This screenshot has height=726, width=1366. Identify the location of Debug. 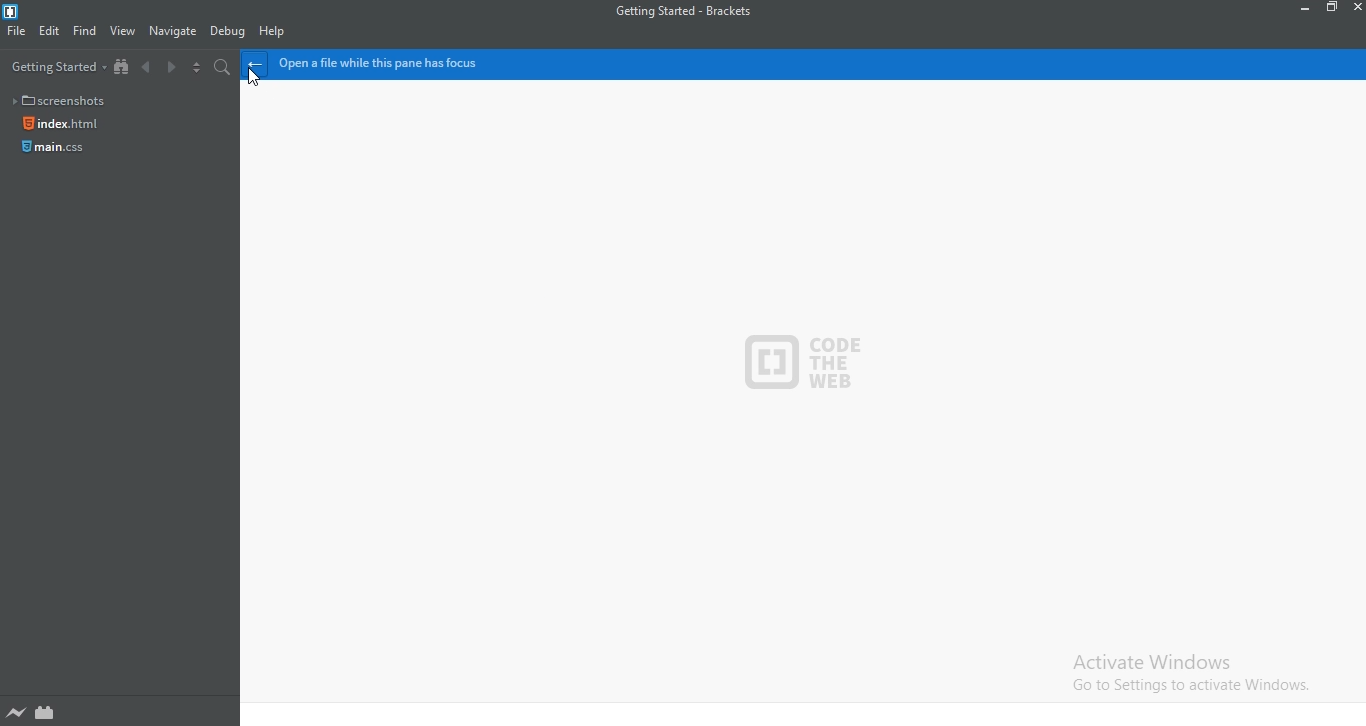
(229, 33).